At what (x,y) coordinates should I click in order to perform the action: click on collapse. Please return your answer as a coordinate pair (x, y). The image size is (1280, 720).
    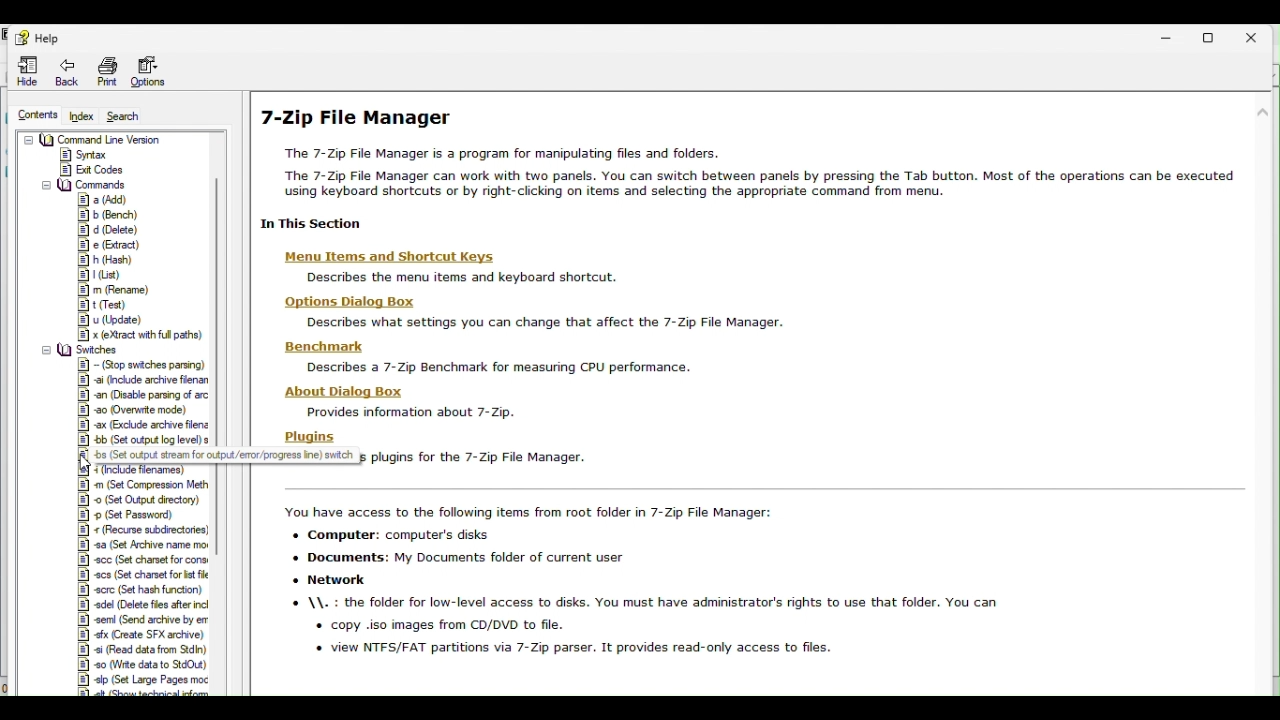
    Looking at the image, I should click on (43, 353).